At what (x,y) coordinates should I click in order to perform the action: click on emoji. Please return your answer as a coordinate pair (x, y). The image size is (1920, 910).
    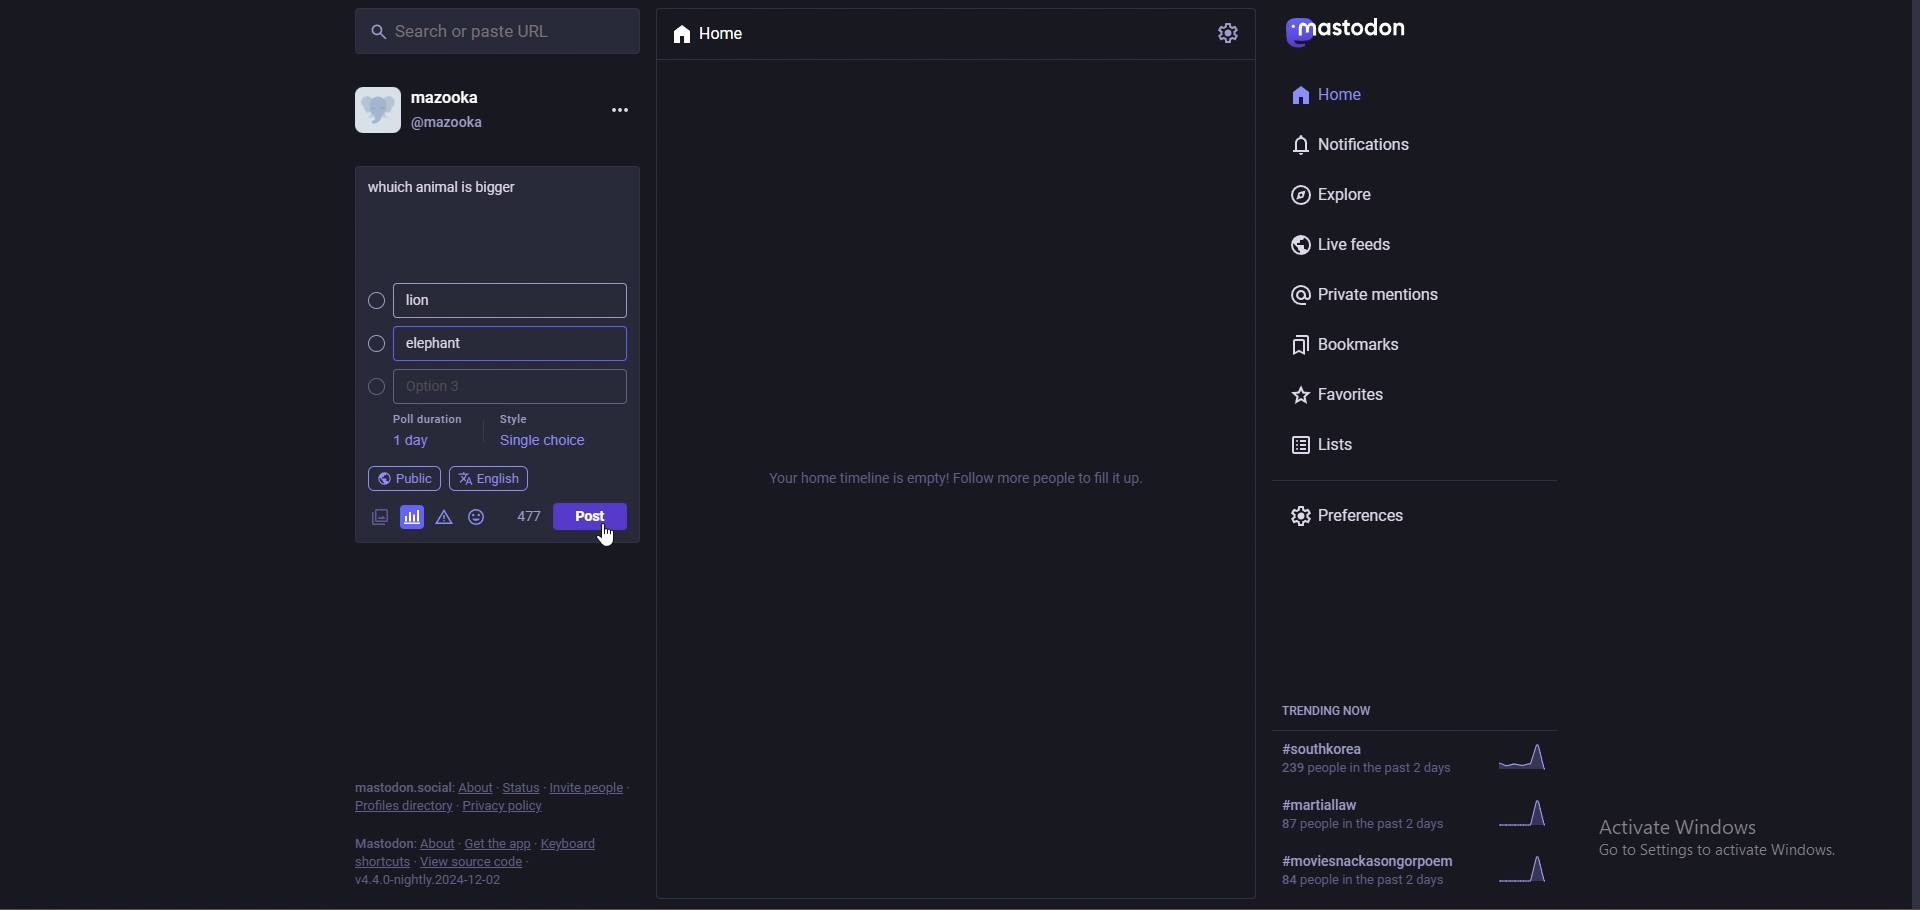
    Looking at the image, I should click on (479, 519).